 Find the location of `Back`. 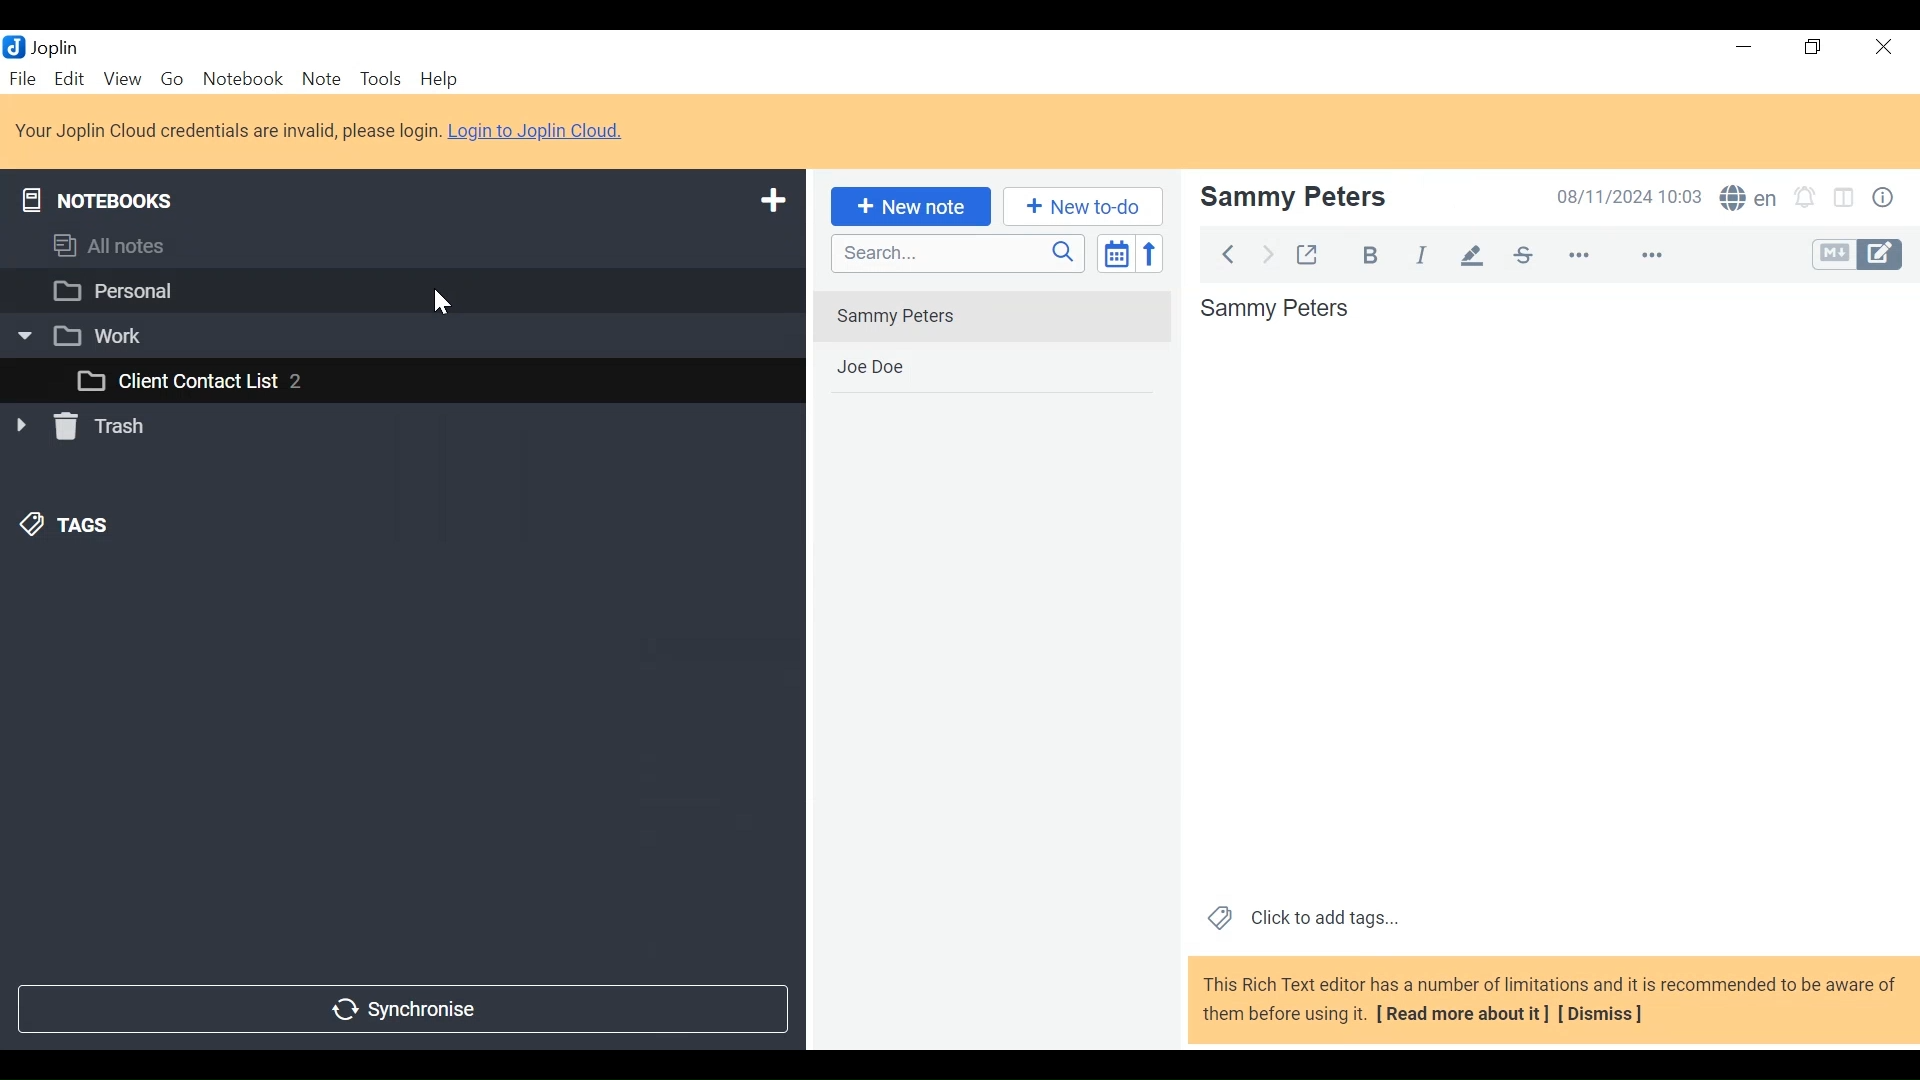

Back is located at coordinates (1226, 254).